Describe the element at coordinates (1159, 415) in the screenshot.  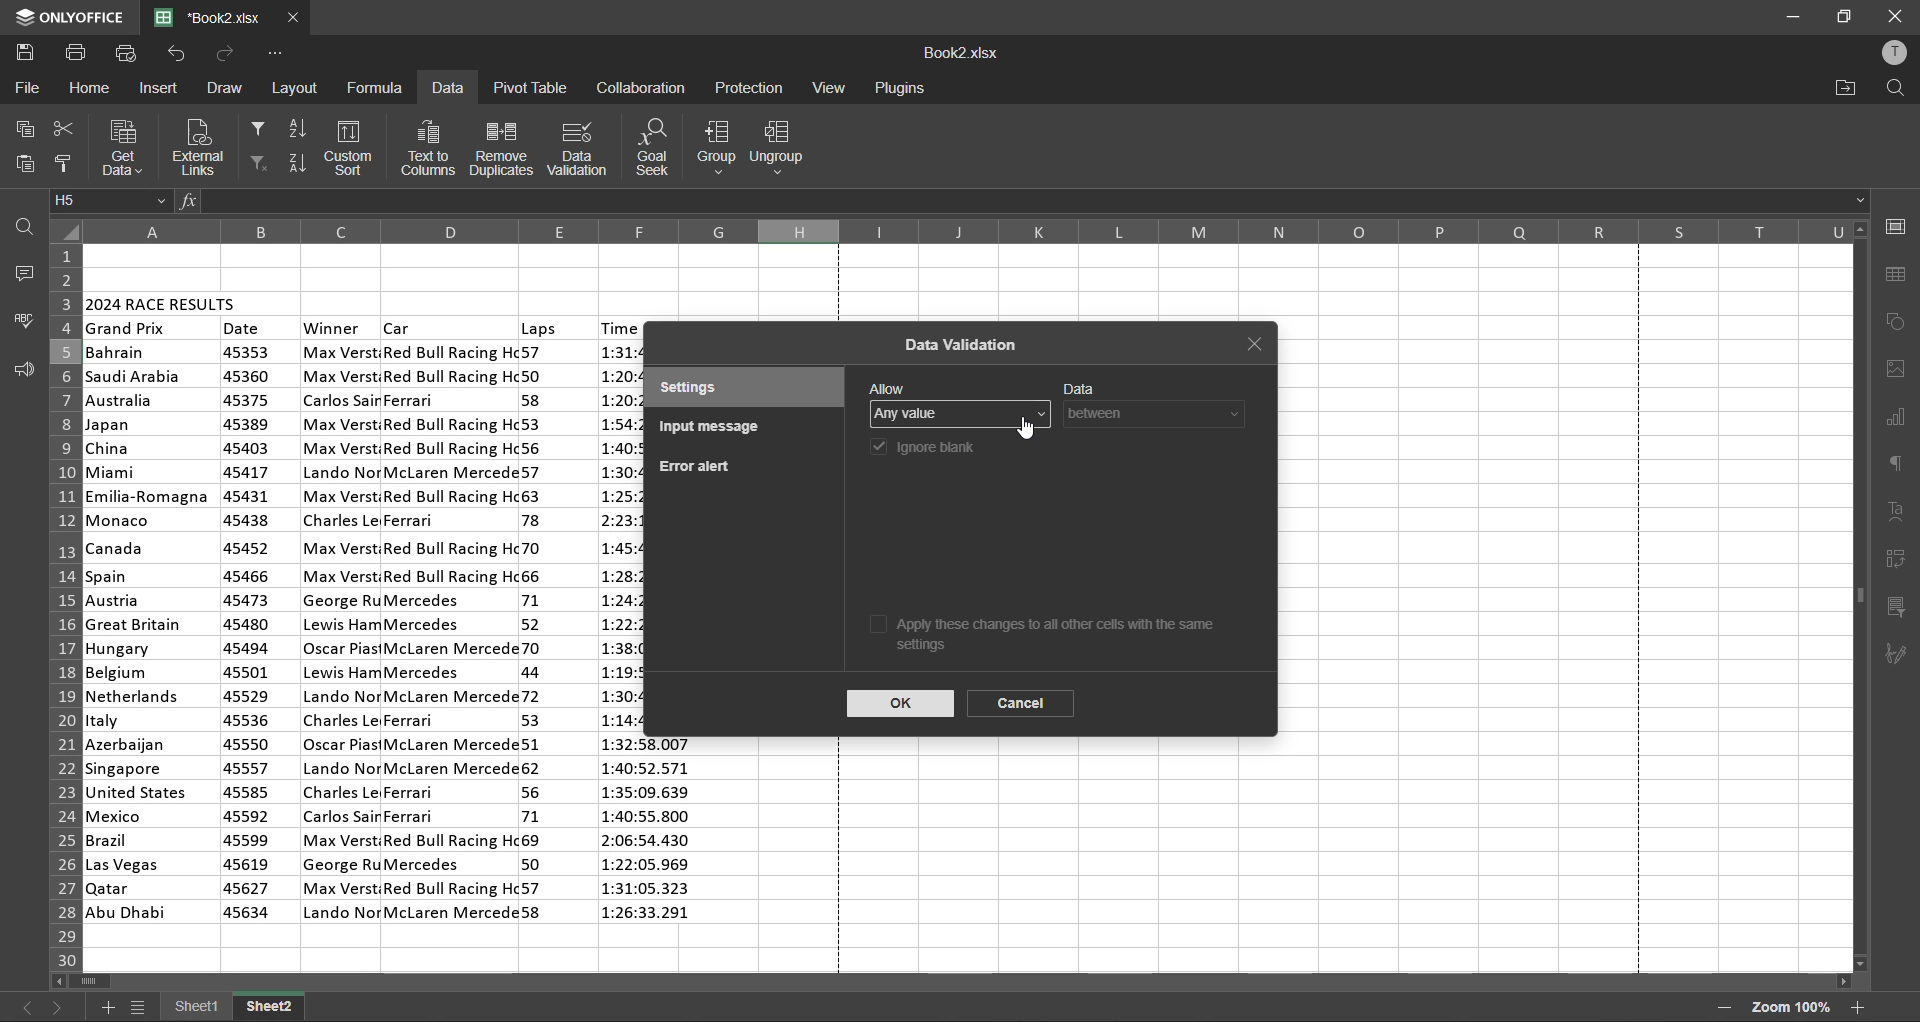
I see `data` at that location.